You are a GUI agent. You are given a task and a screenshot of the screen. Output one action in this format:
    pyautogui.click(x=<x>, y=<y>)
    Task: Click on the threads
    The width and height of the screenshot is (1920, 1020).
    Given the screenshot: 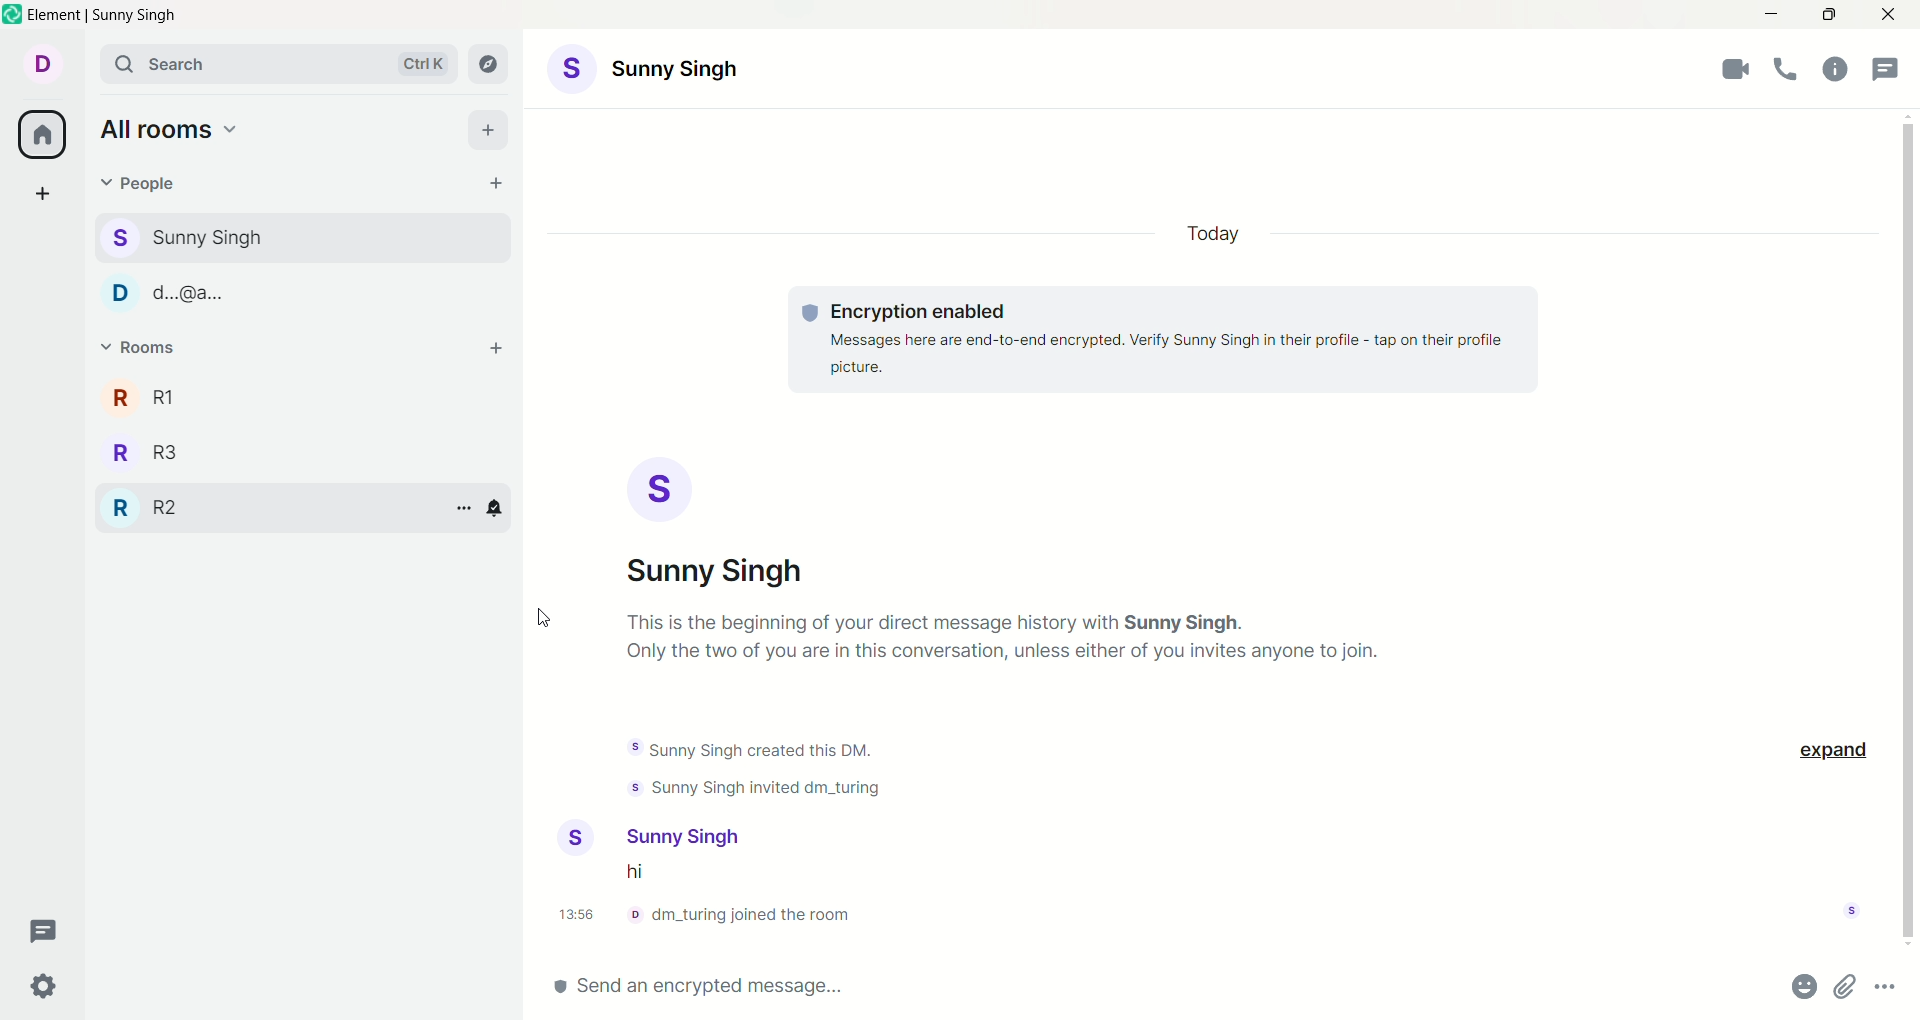 What is the action you would take?
    pyautogui.click(x=52, y=927)
    